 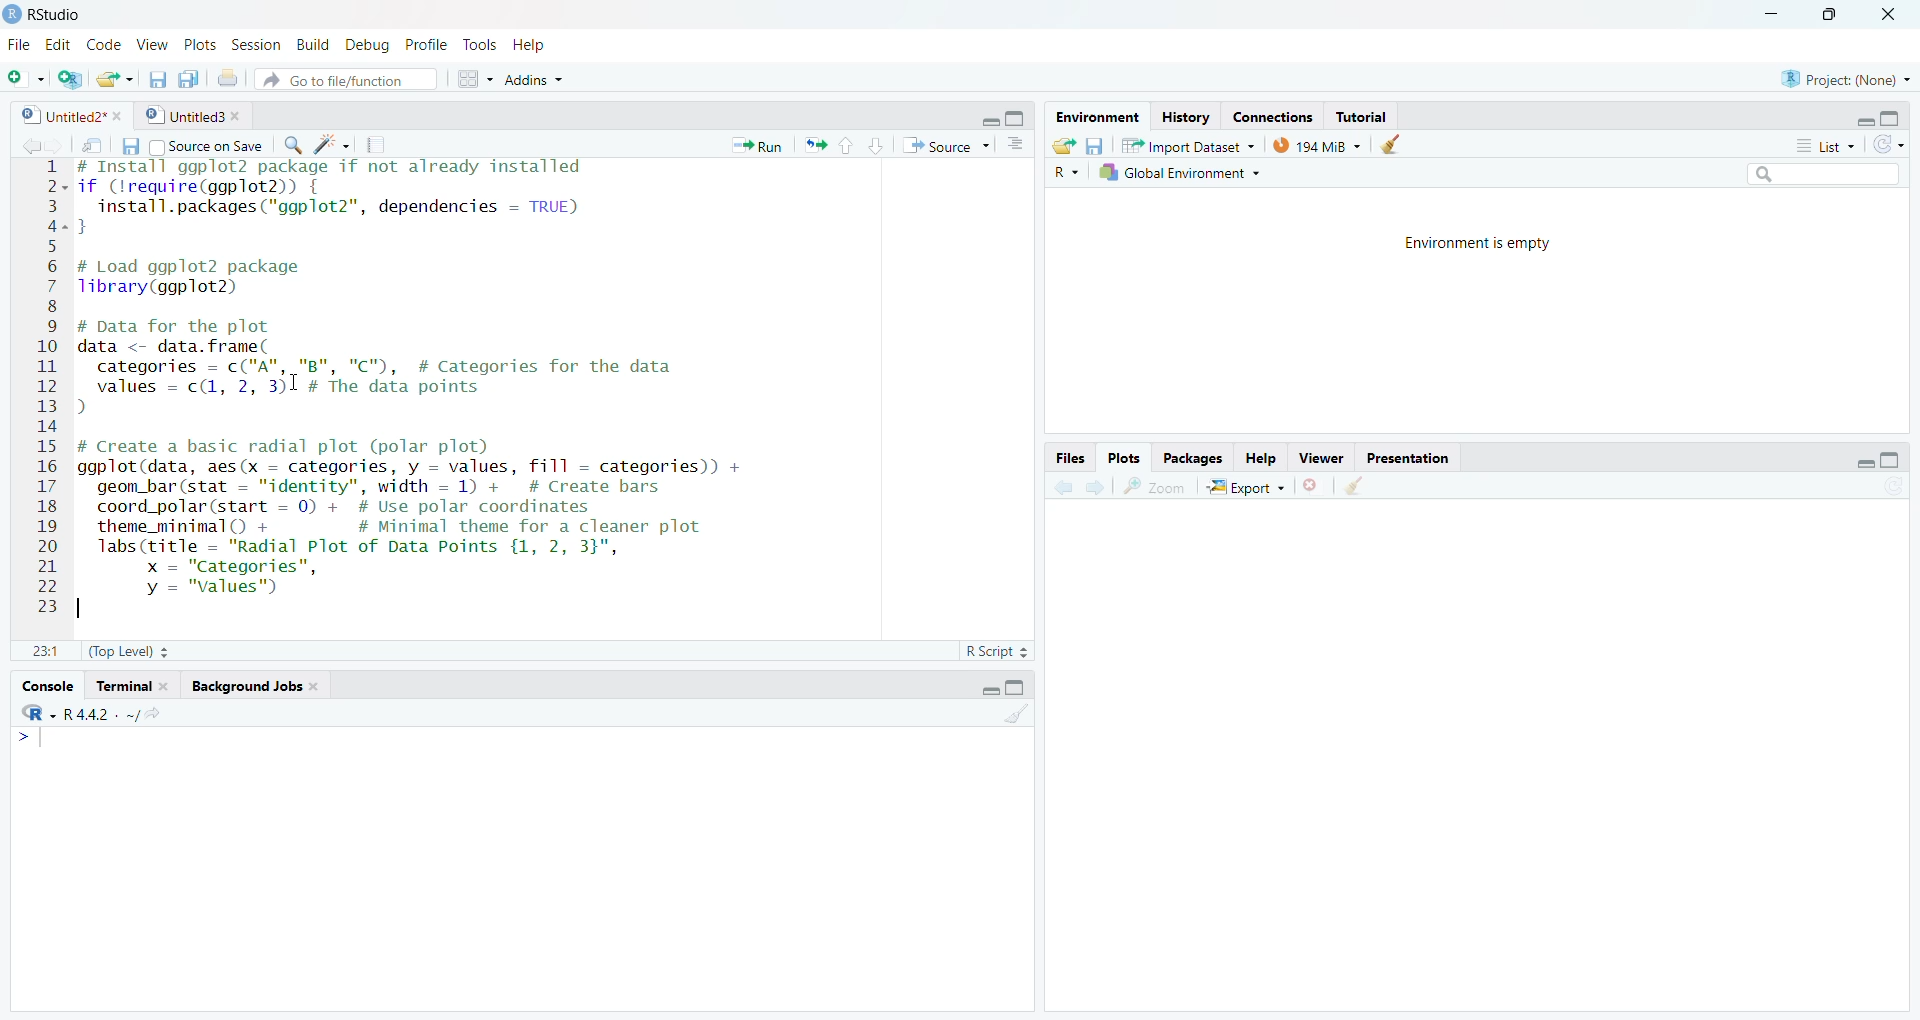 What do you see at coordinates (350, 79) in the screenshot?
I see `” Go to file/function` at bounding box center [350, 79].